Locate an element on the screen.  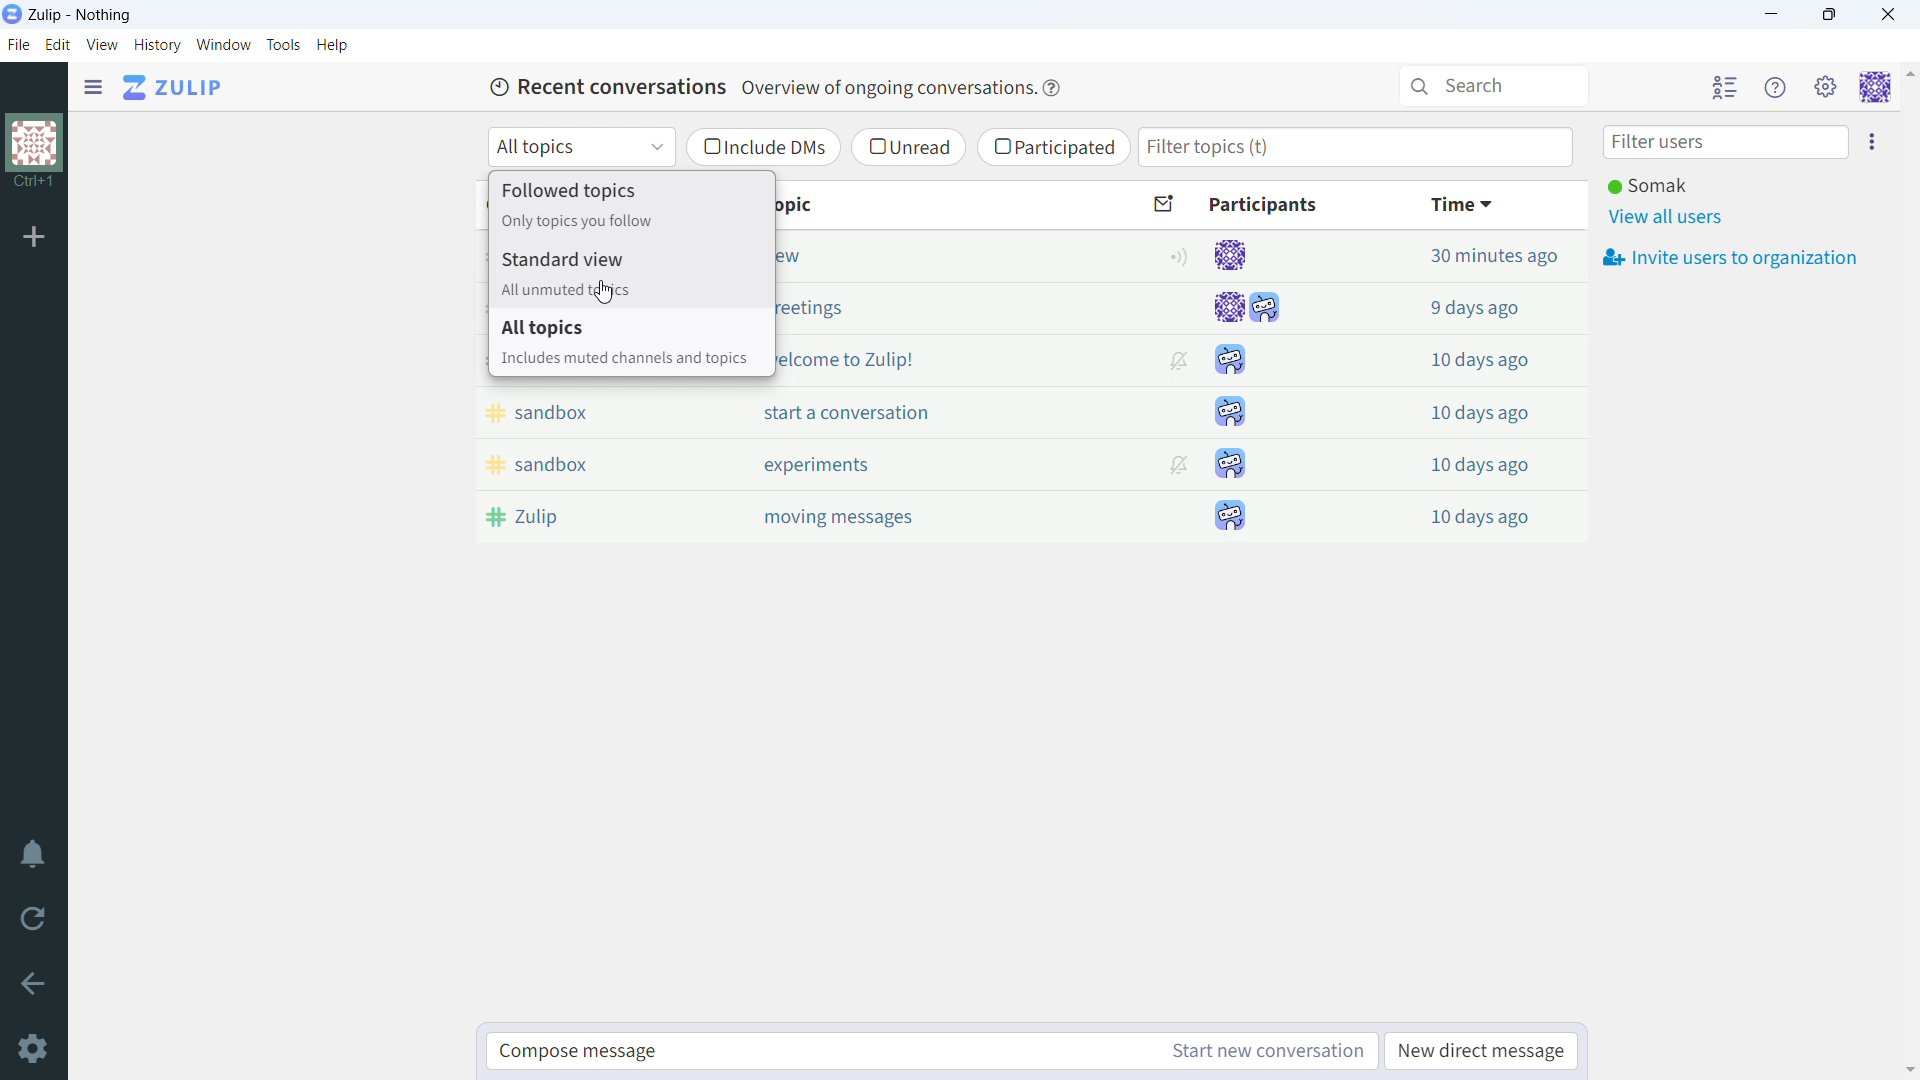
follow is located at coordinates (1175, 257).